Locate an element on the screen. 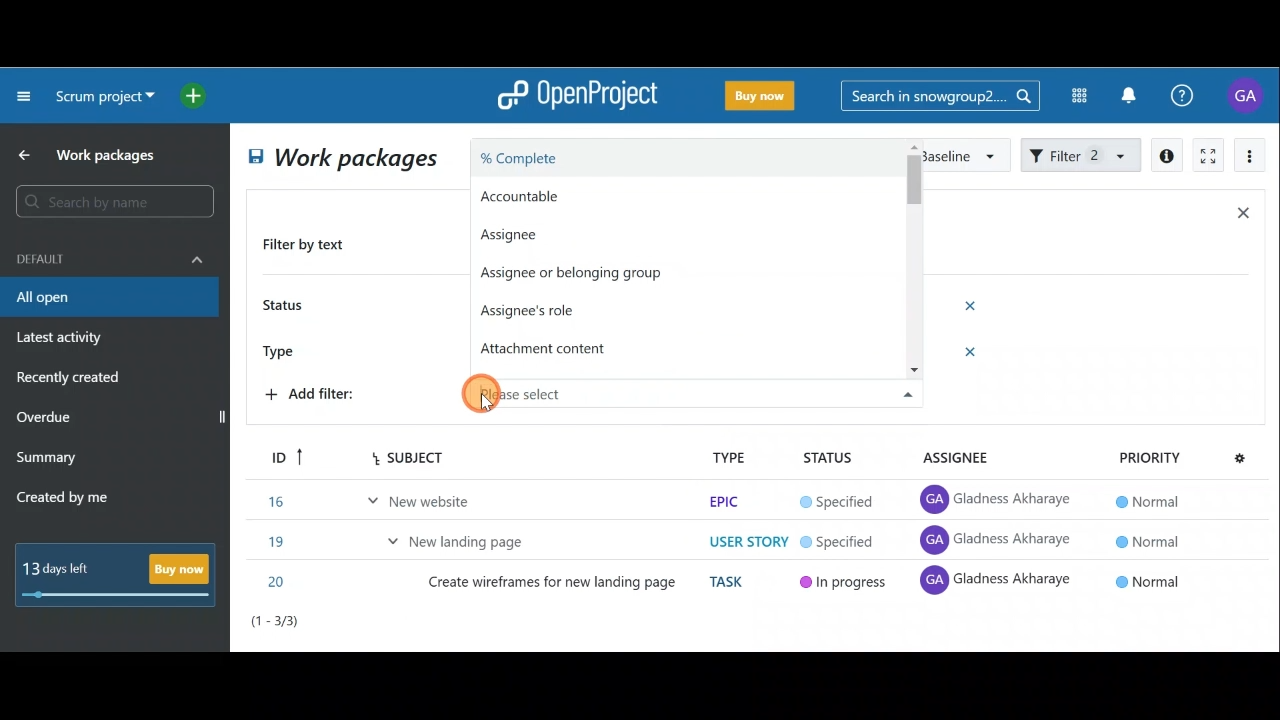  Help is located at coordinates (1193, 96).